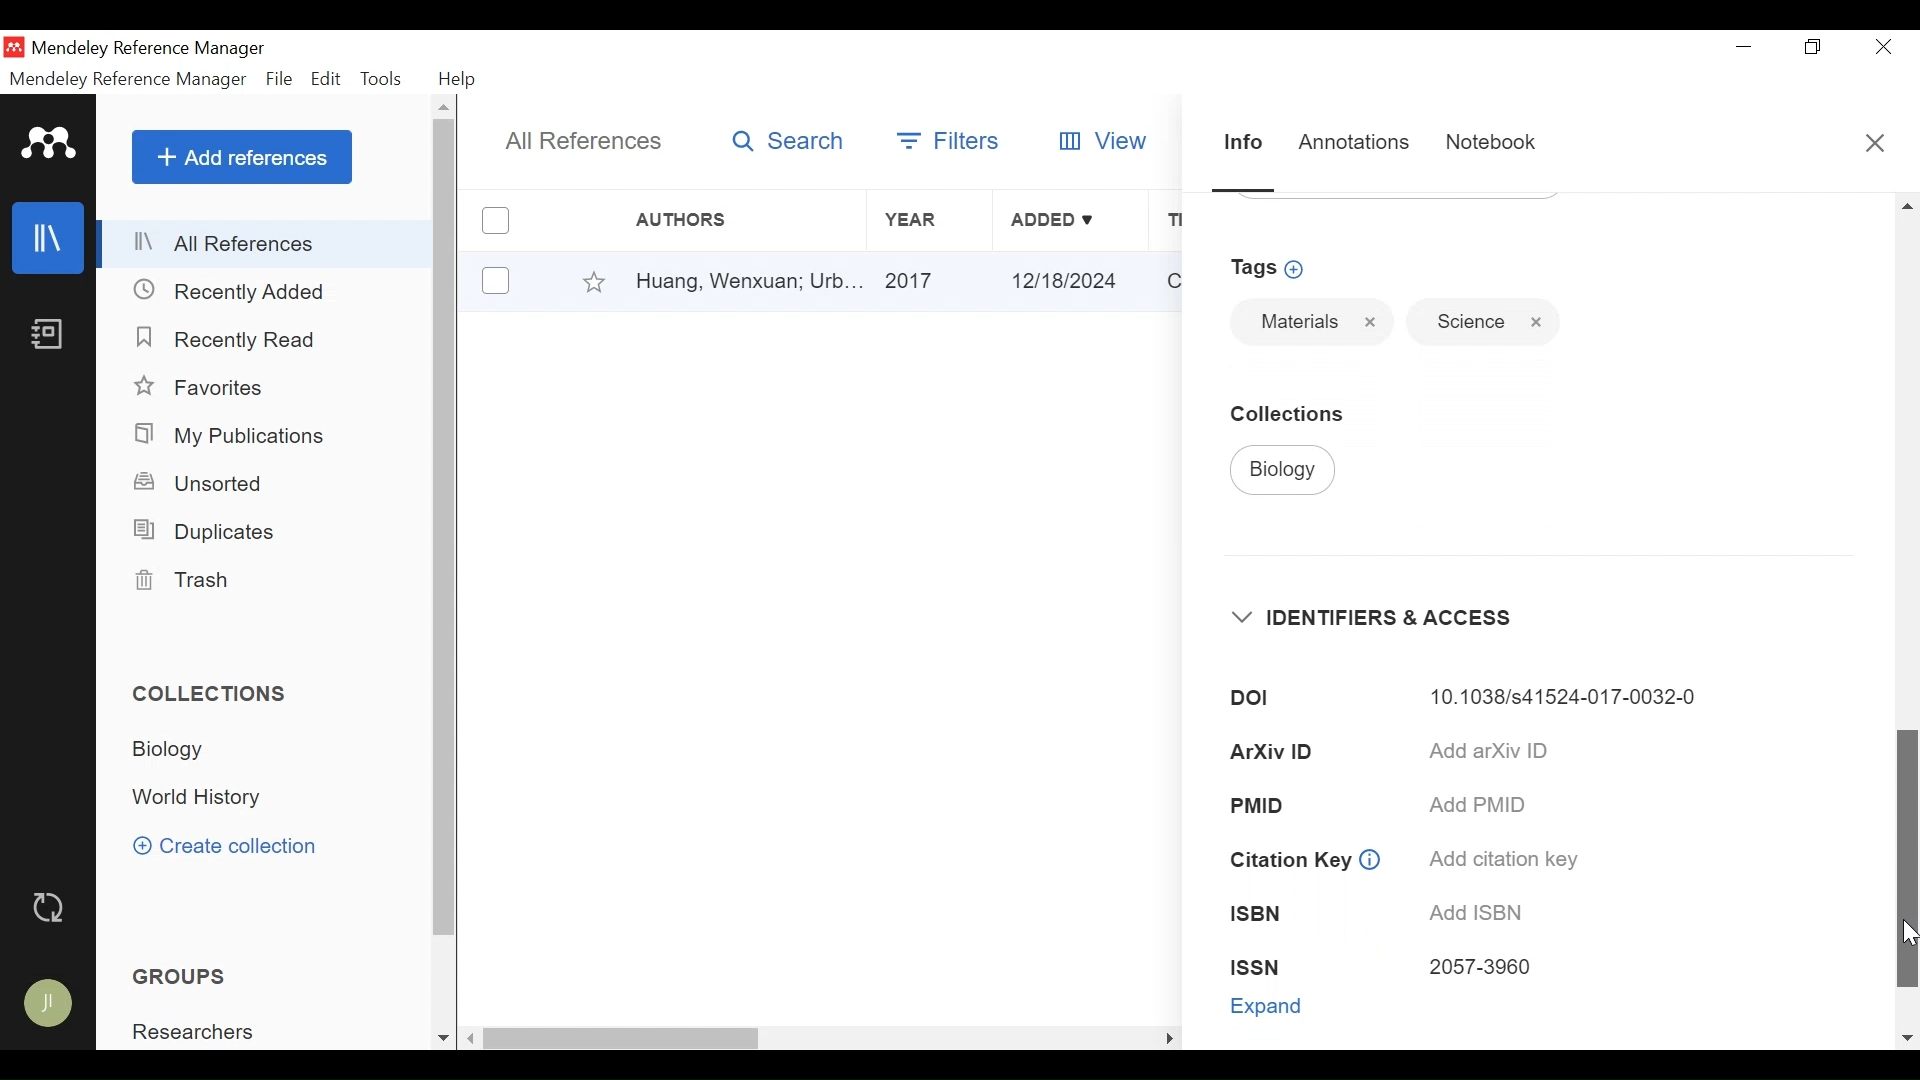 Image resolution: width=1920 pixels, height=1080 pixels. What do you see at coordinates (1258, 914) in the screenshot?
I see `ISBN` at bounding box center [1258, 914].